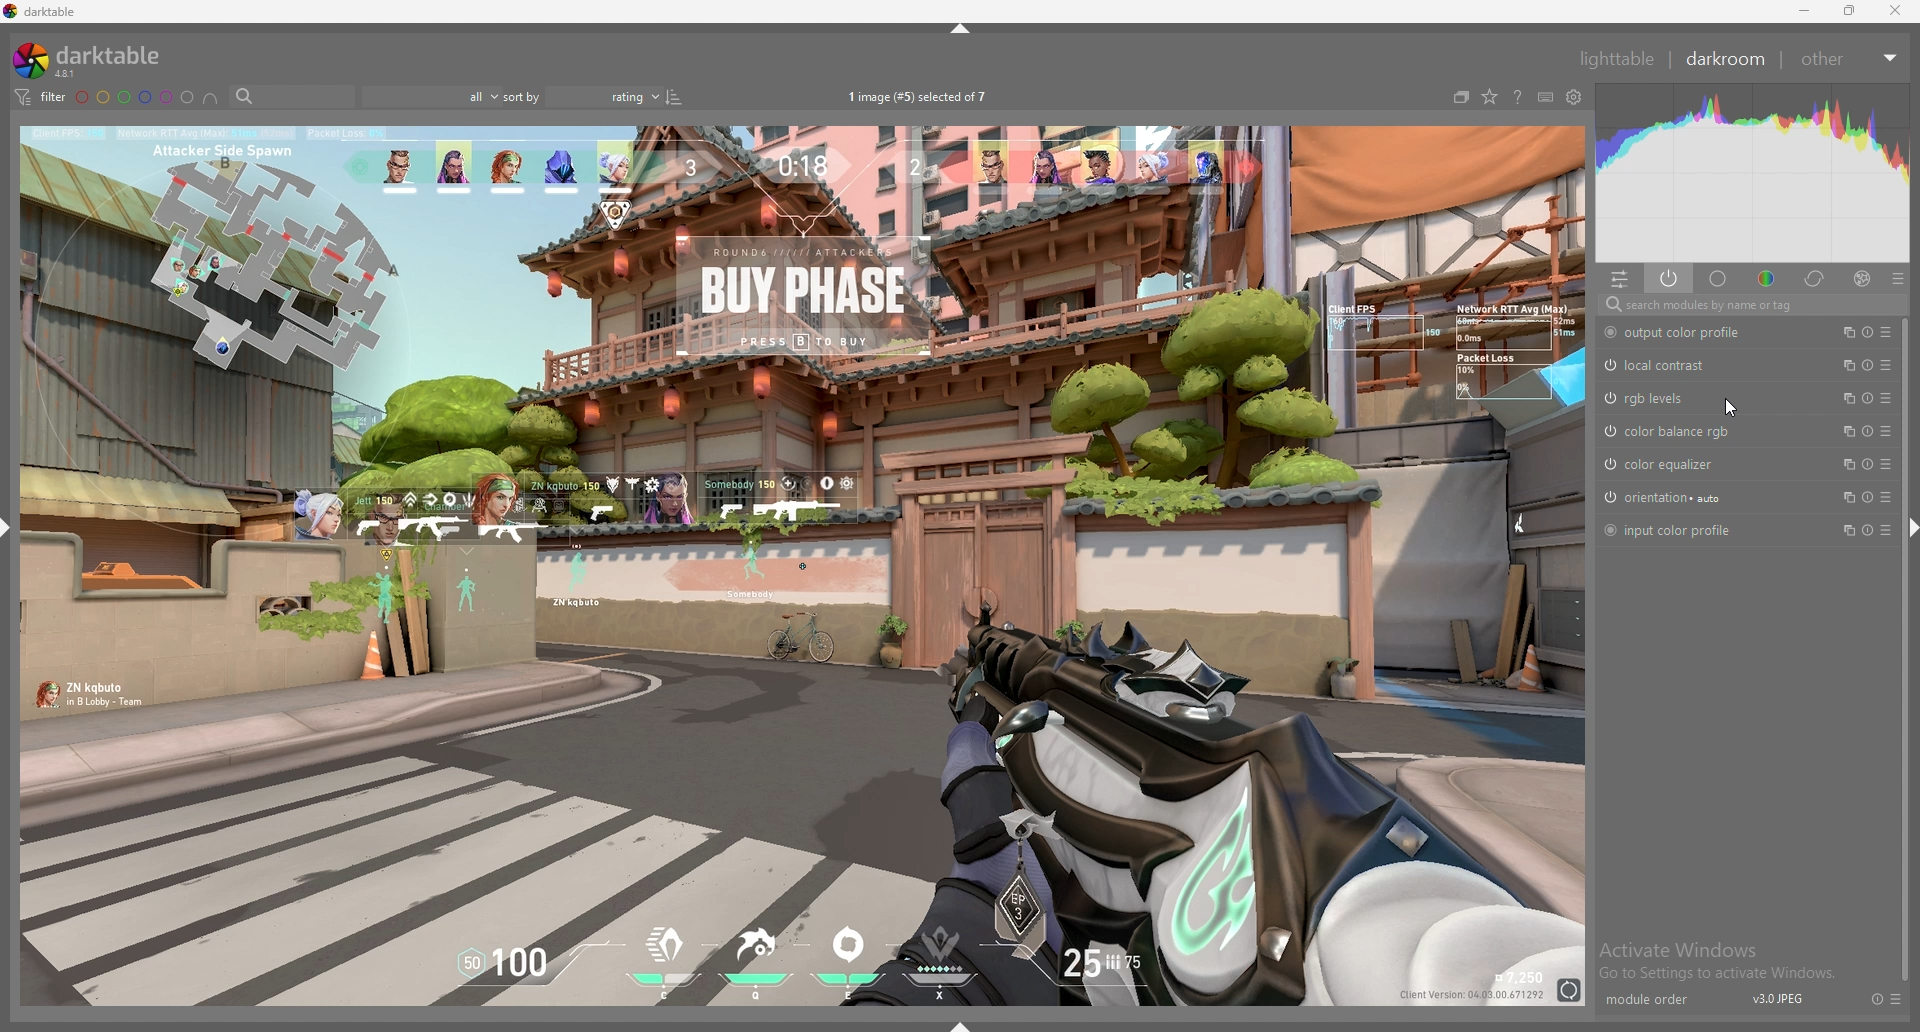 The width and height of the screenshot is (1920, 1032). Describe the element at coordinates (1726, 58) in the screenshot. I see `darkroom` at that location.